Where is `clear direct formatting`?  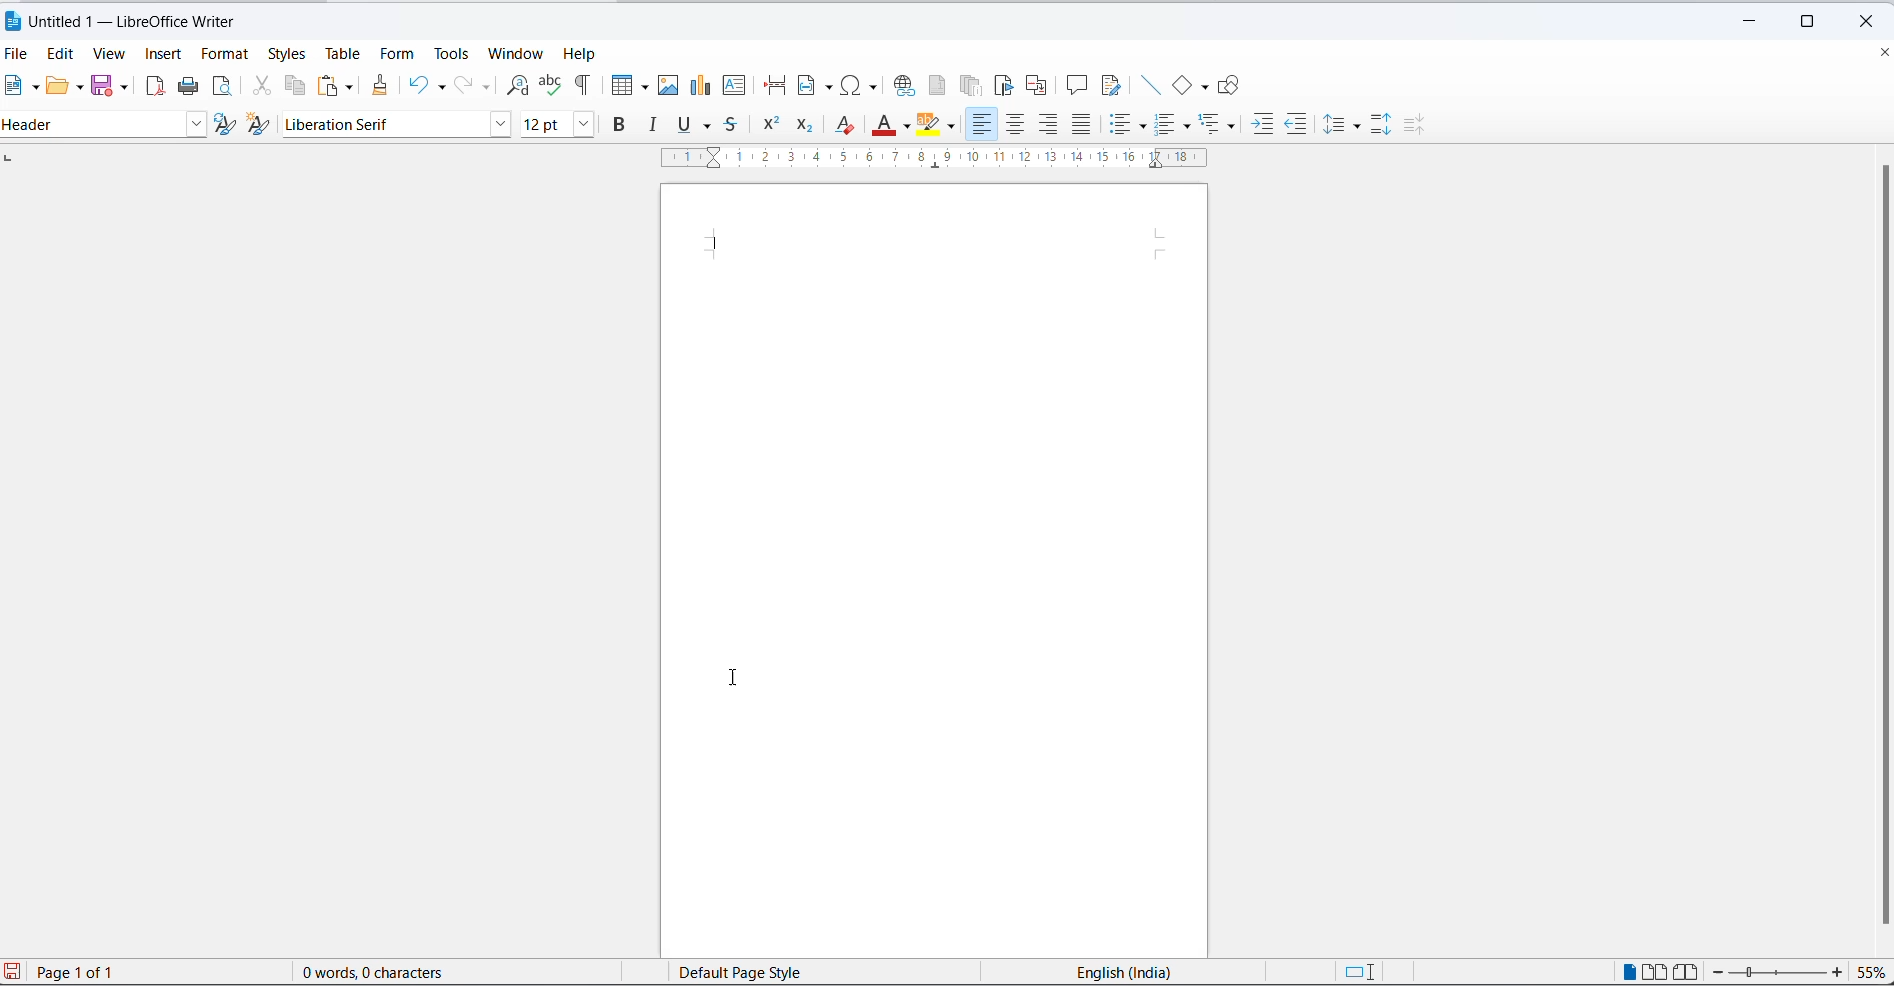 clear direct formatting is located at coordinates (846, 124).